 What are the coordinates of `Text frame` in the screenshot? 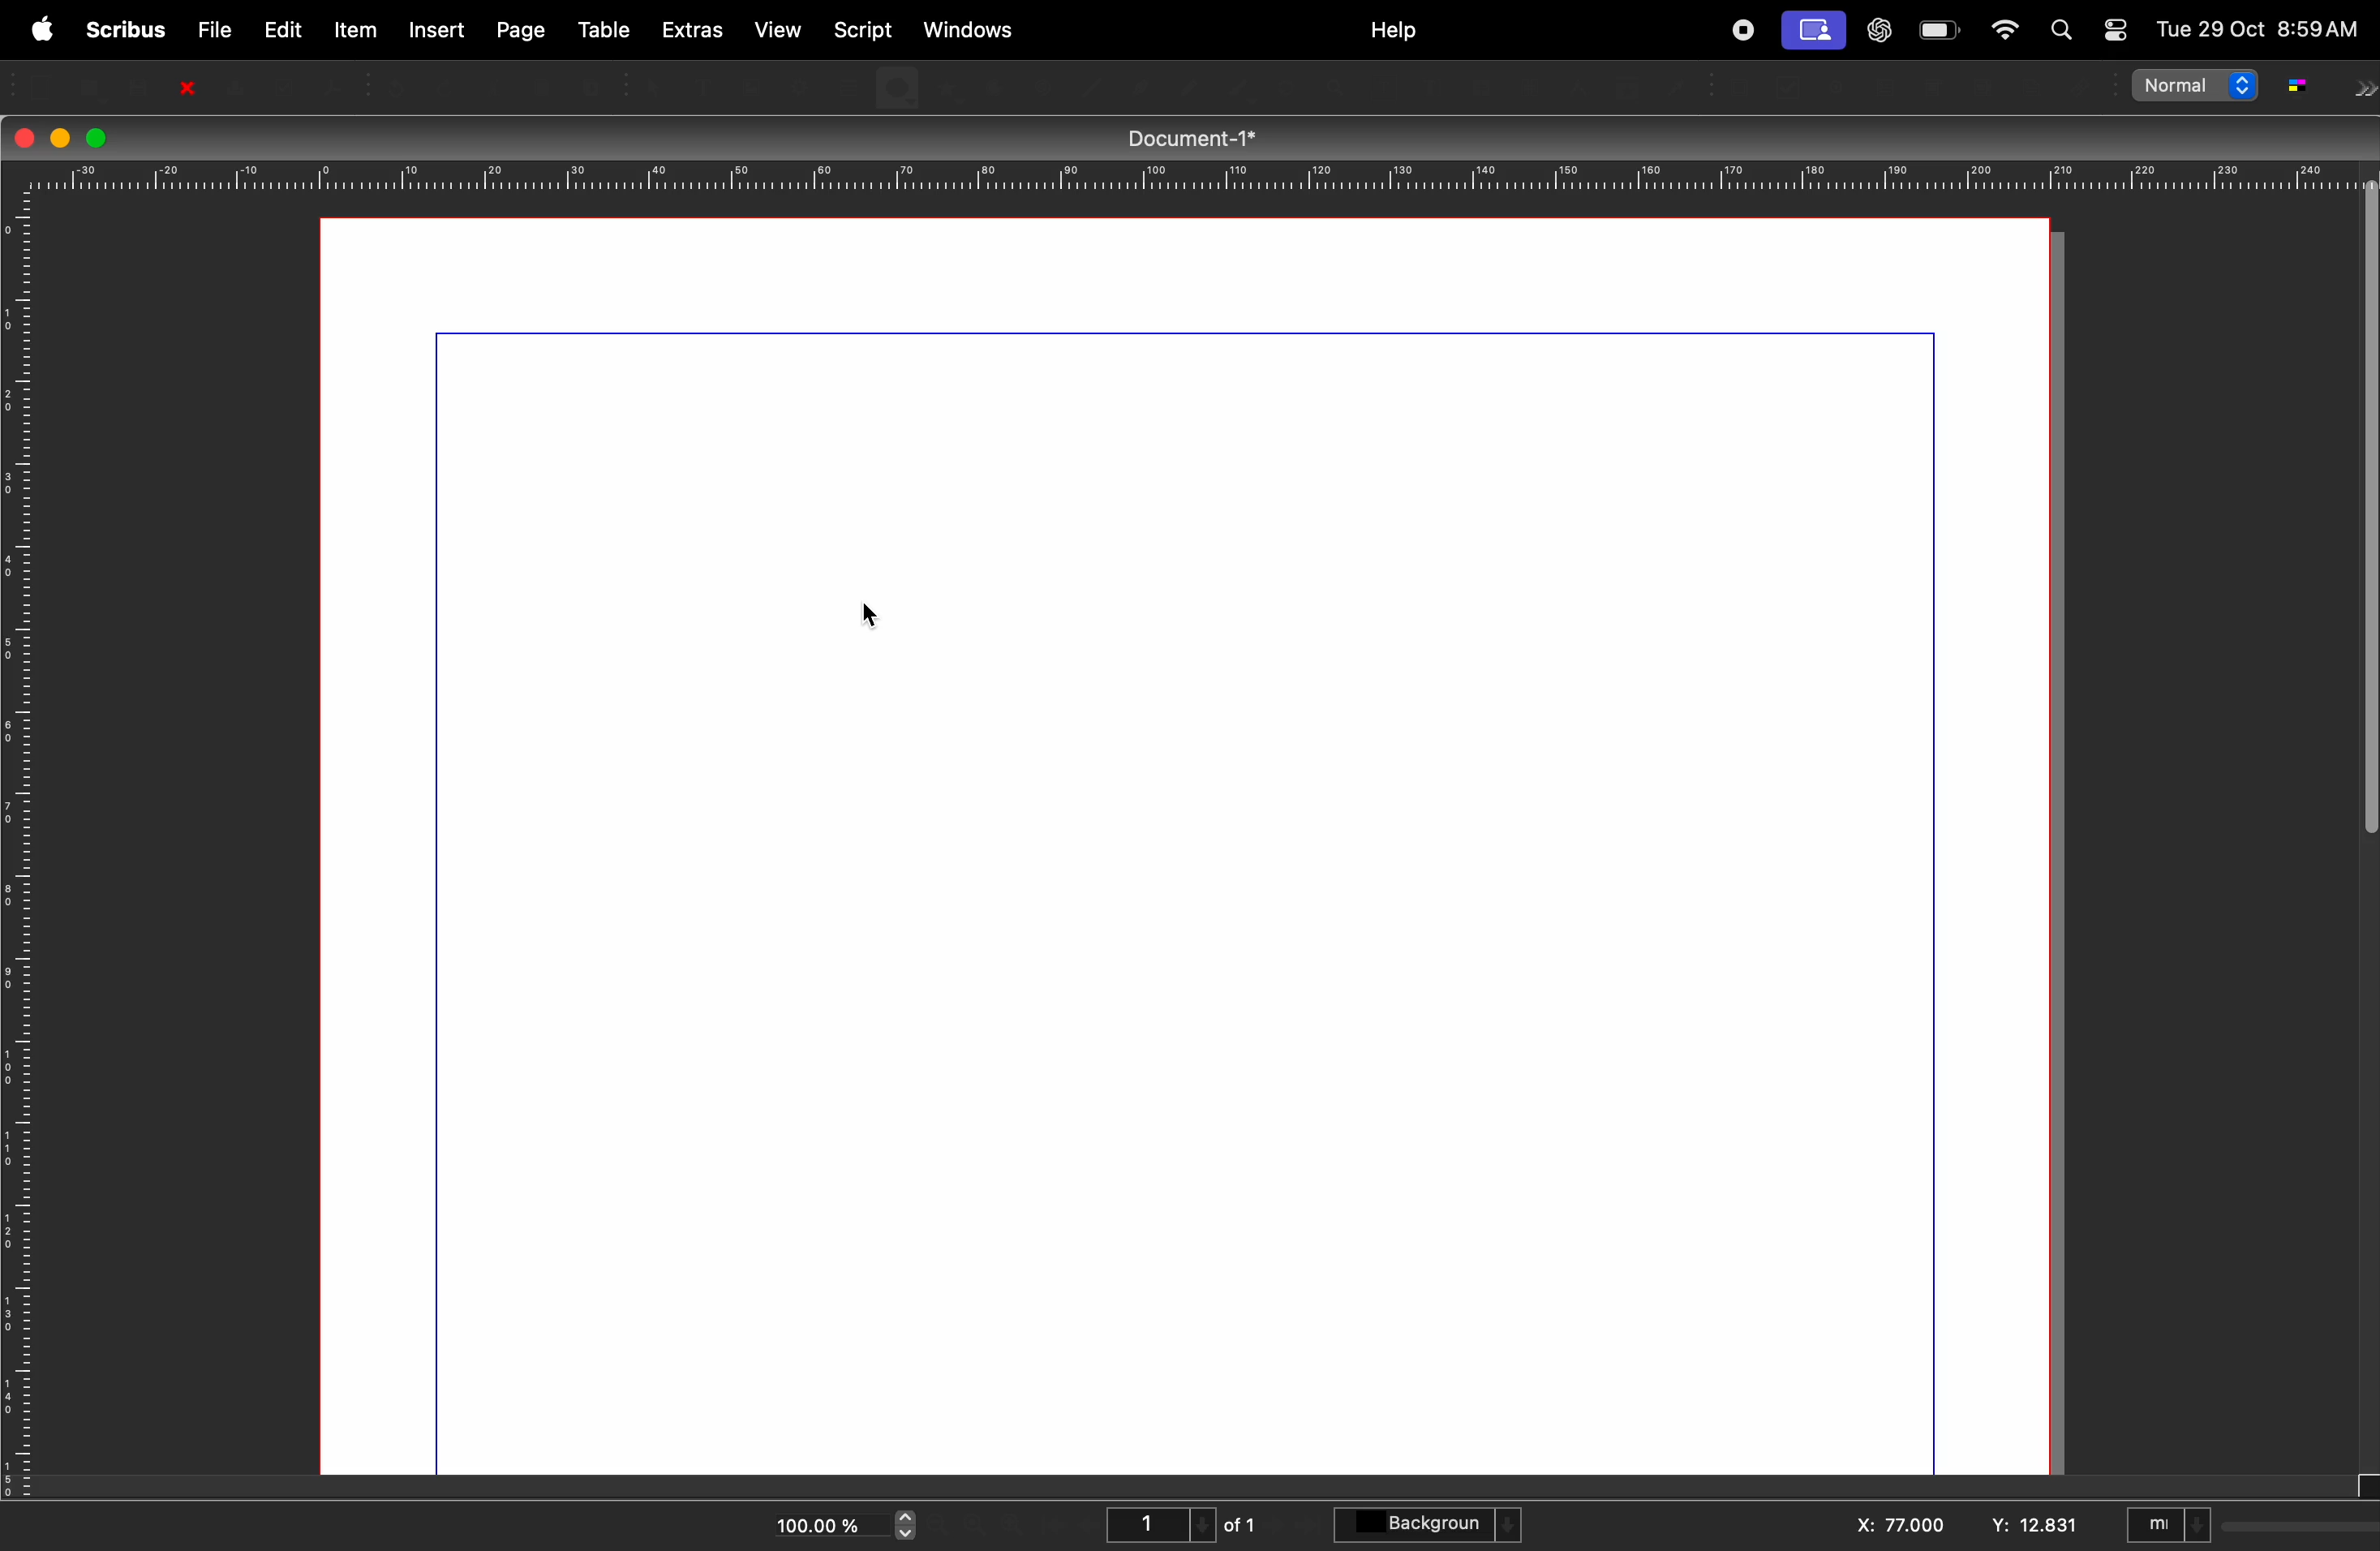 It's located at (700, 83).